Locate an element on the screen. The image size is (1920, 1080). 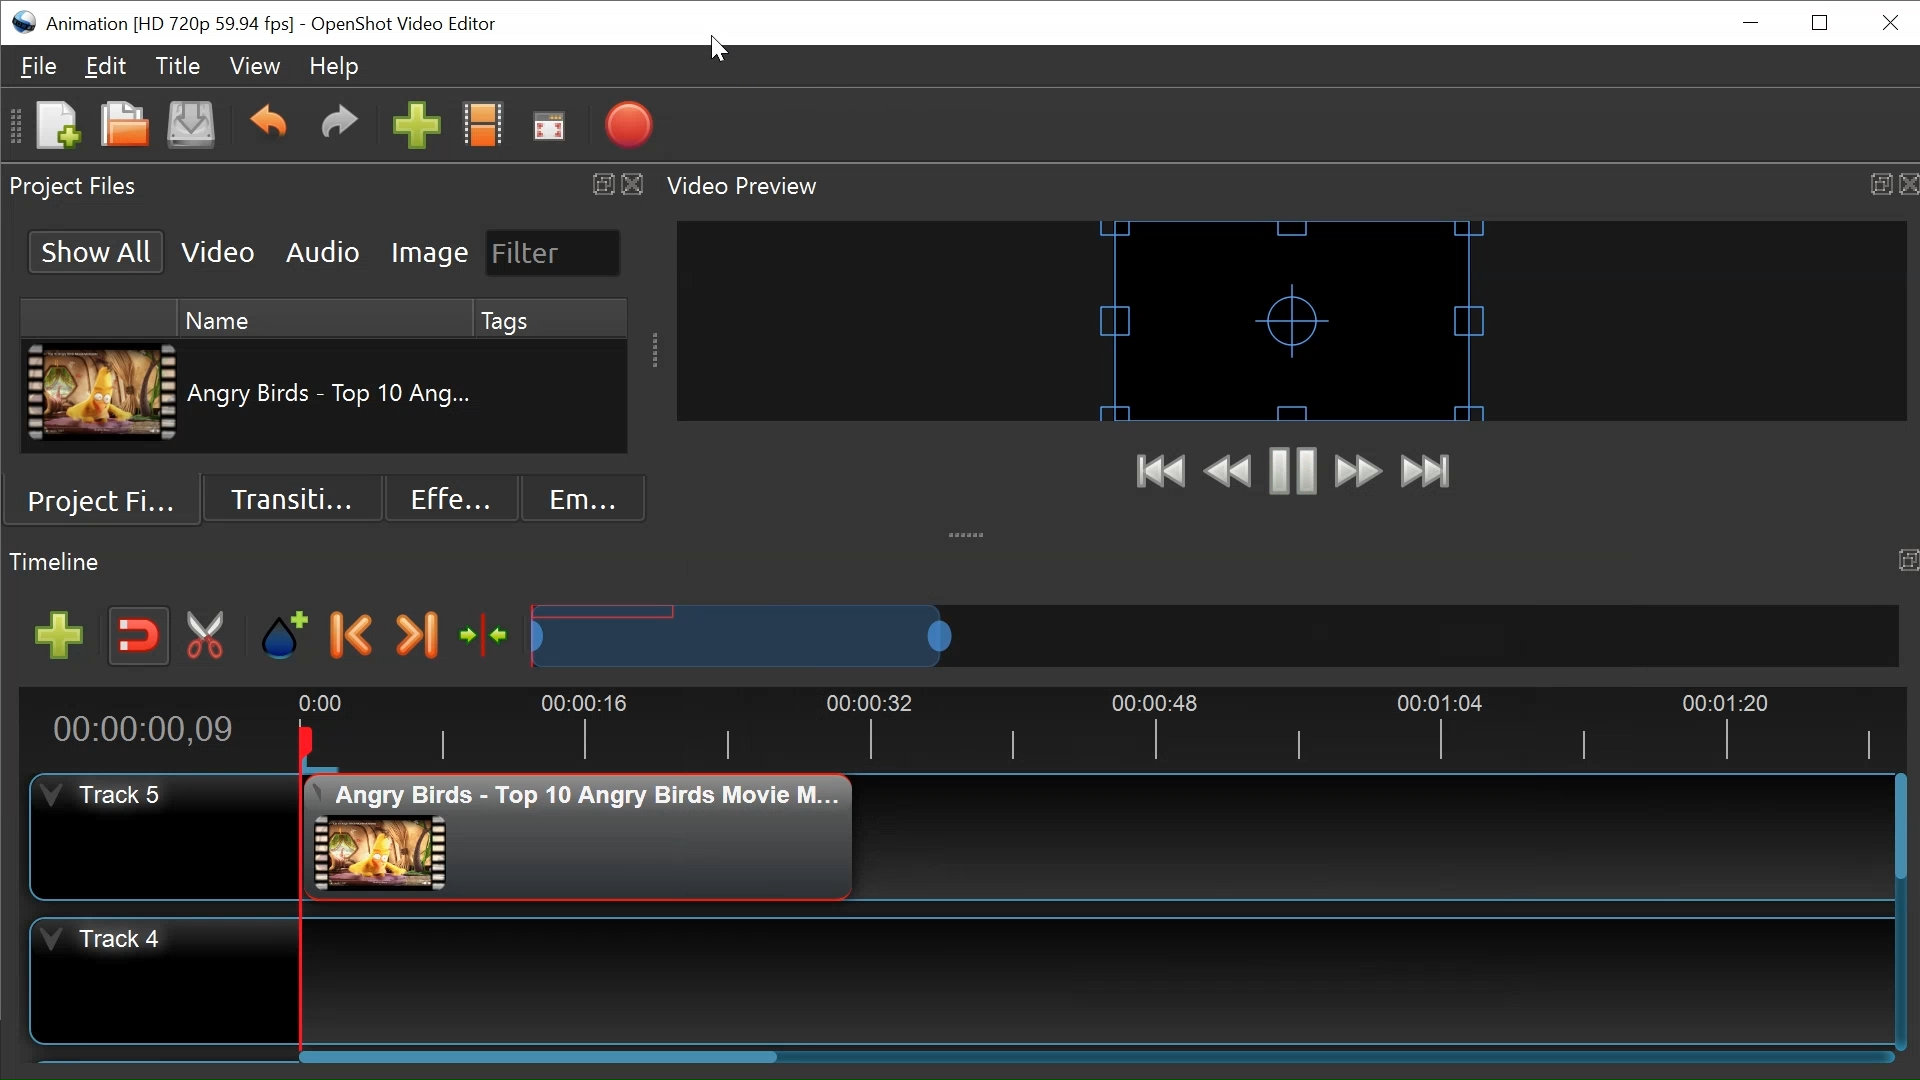
Open Project is located at coordinates (123, 125).